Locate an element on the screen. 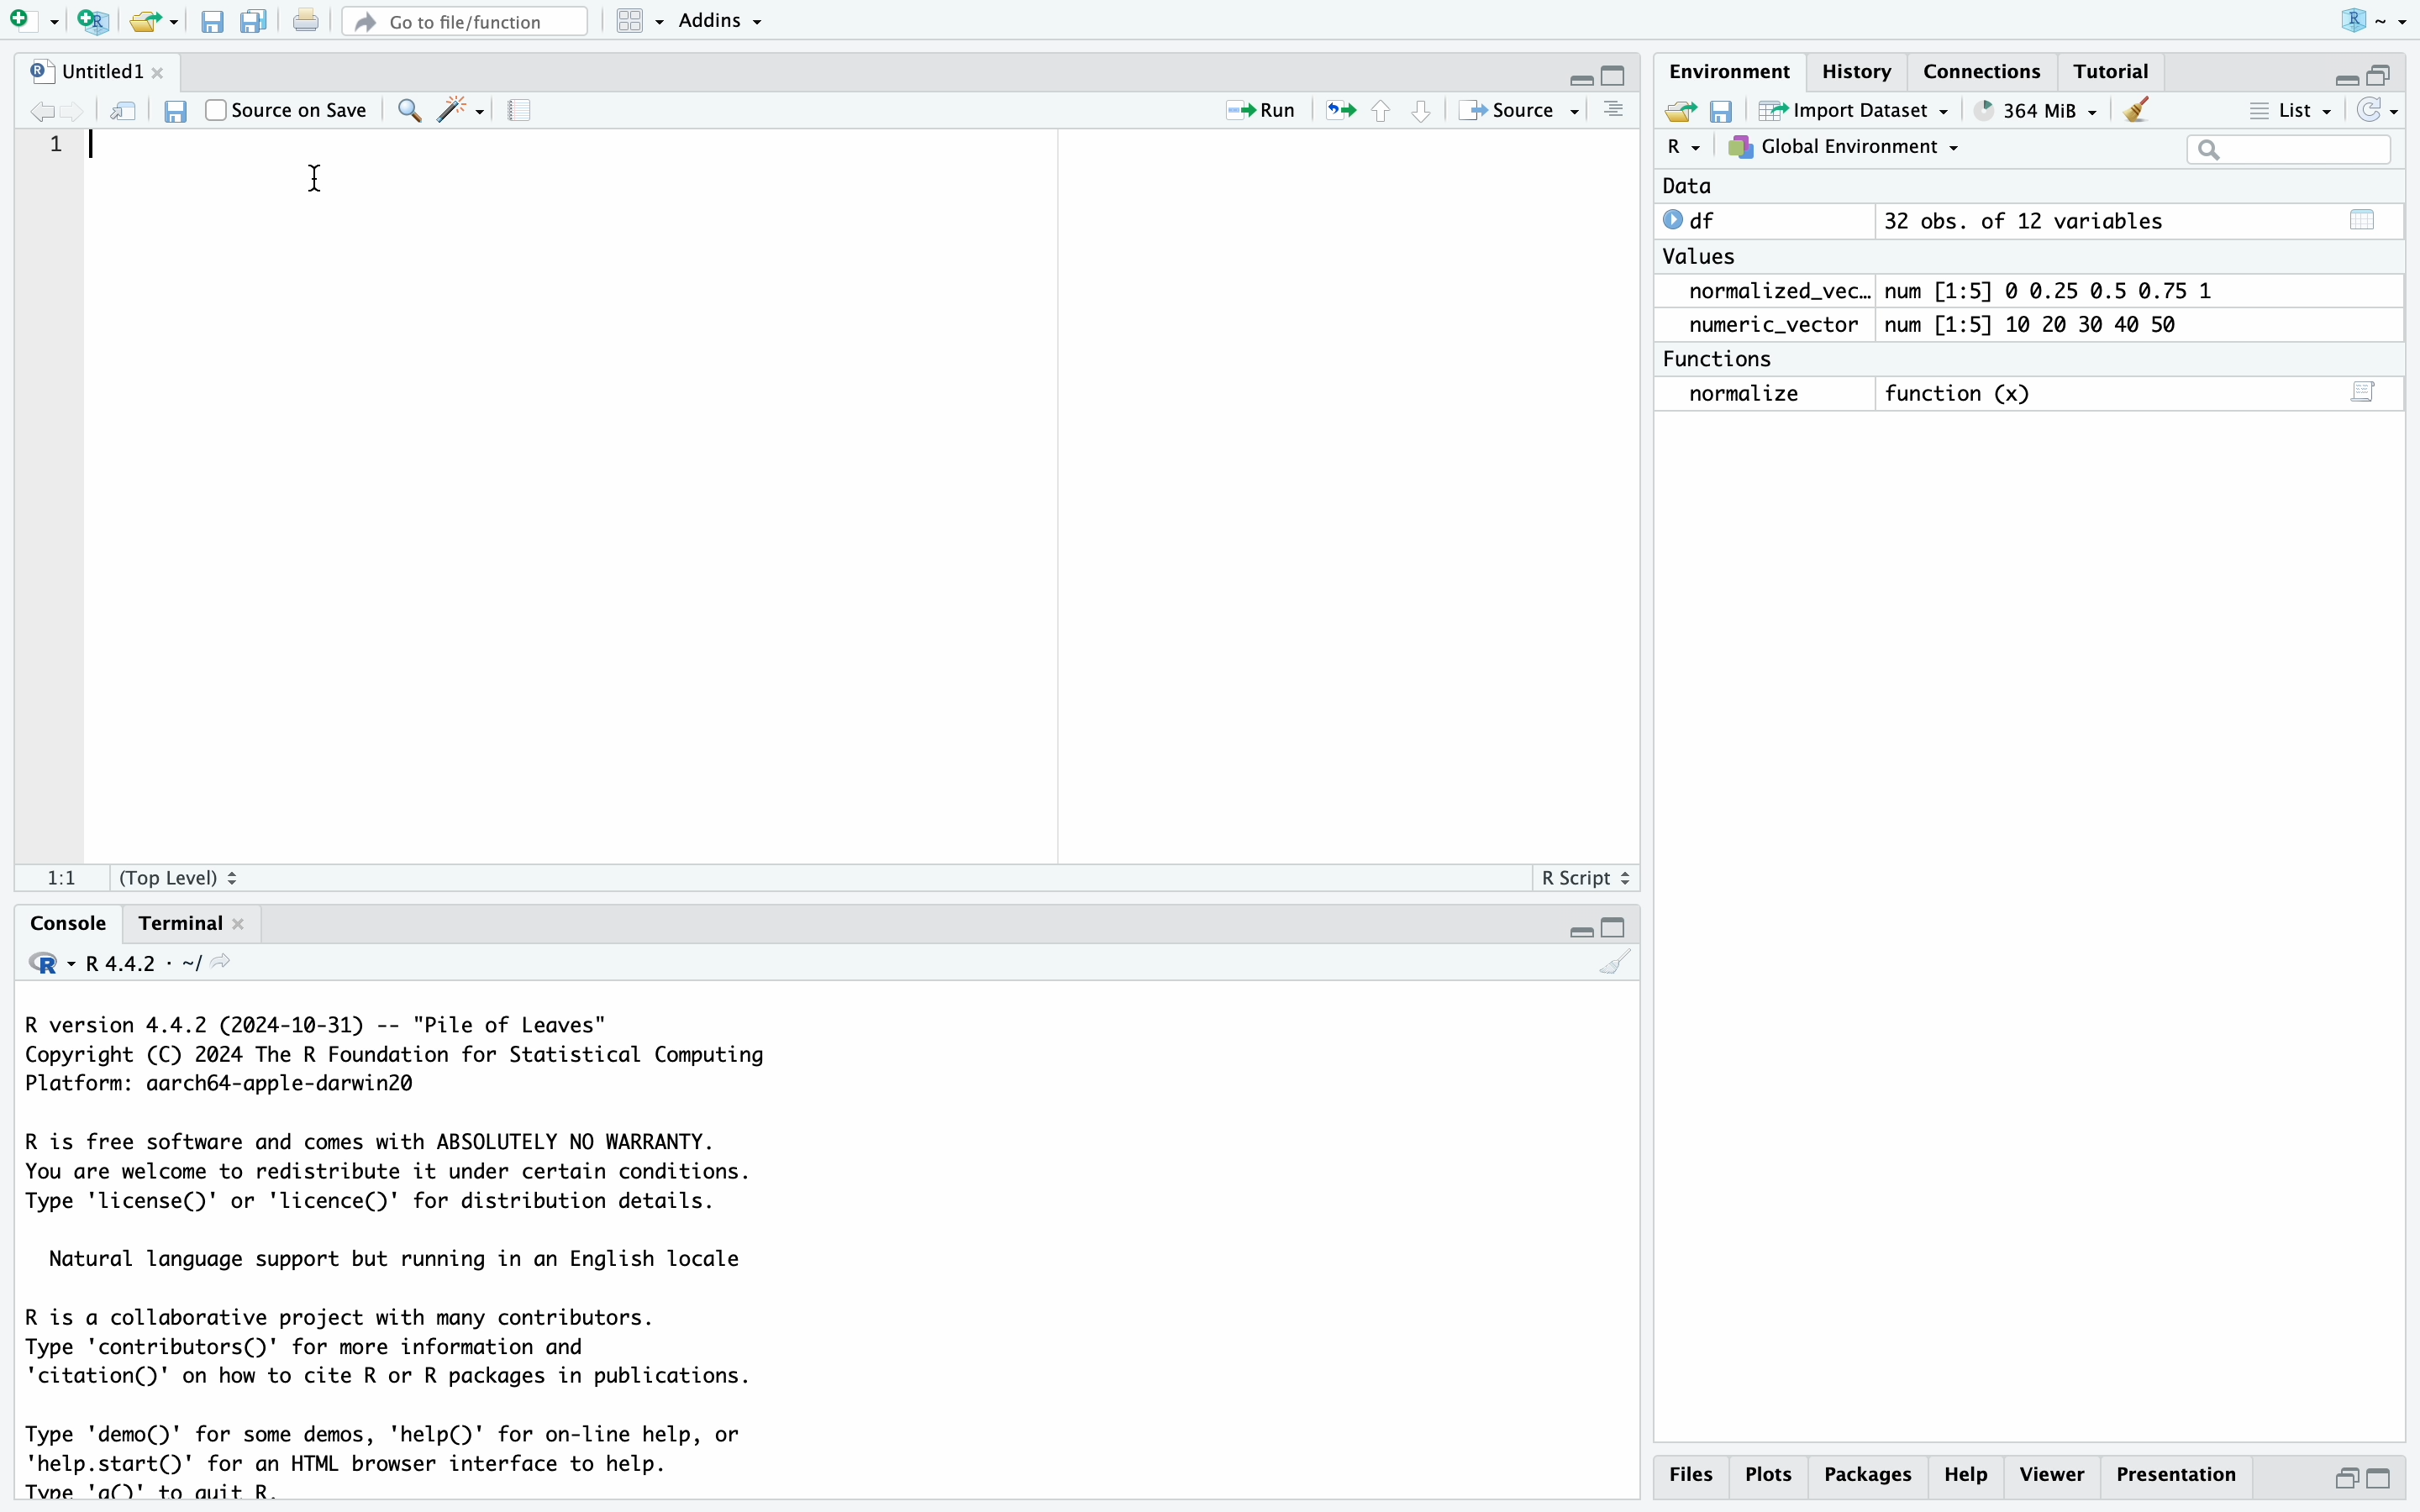  Connections is located at coordinates (1984, 71).